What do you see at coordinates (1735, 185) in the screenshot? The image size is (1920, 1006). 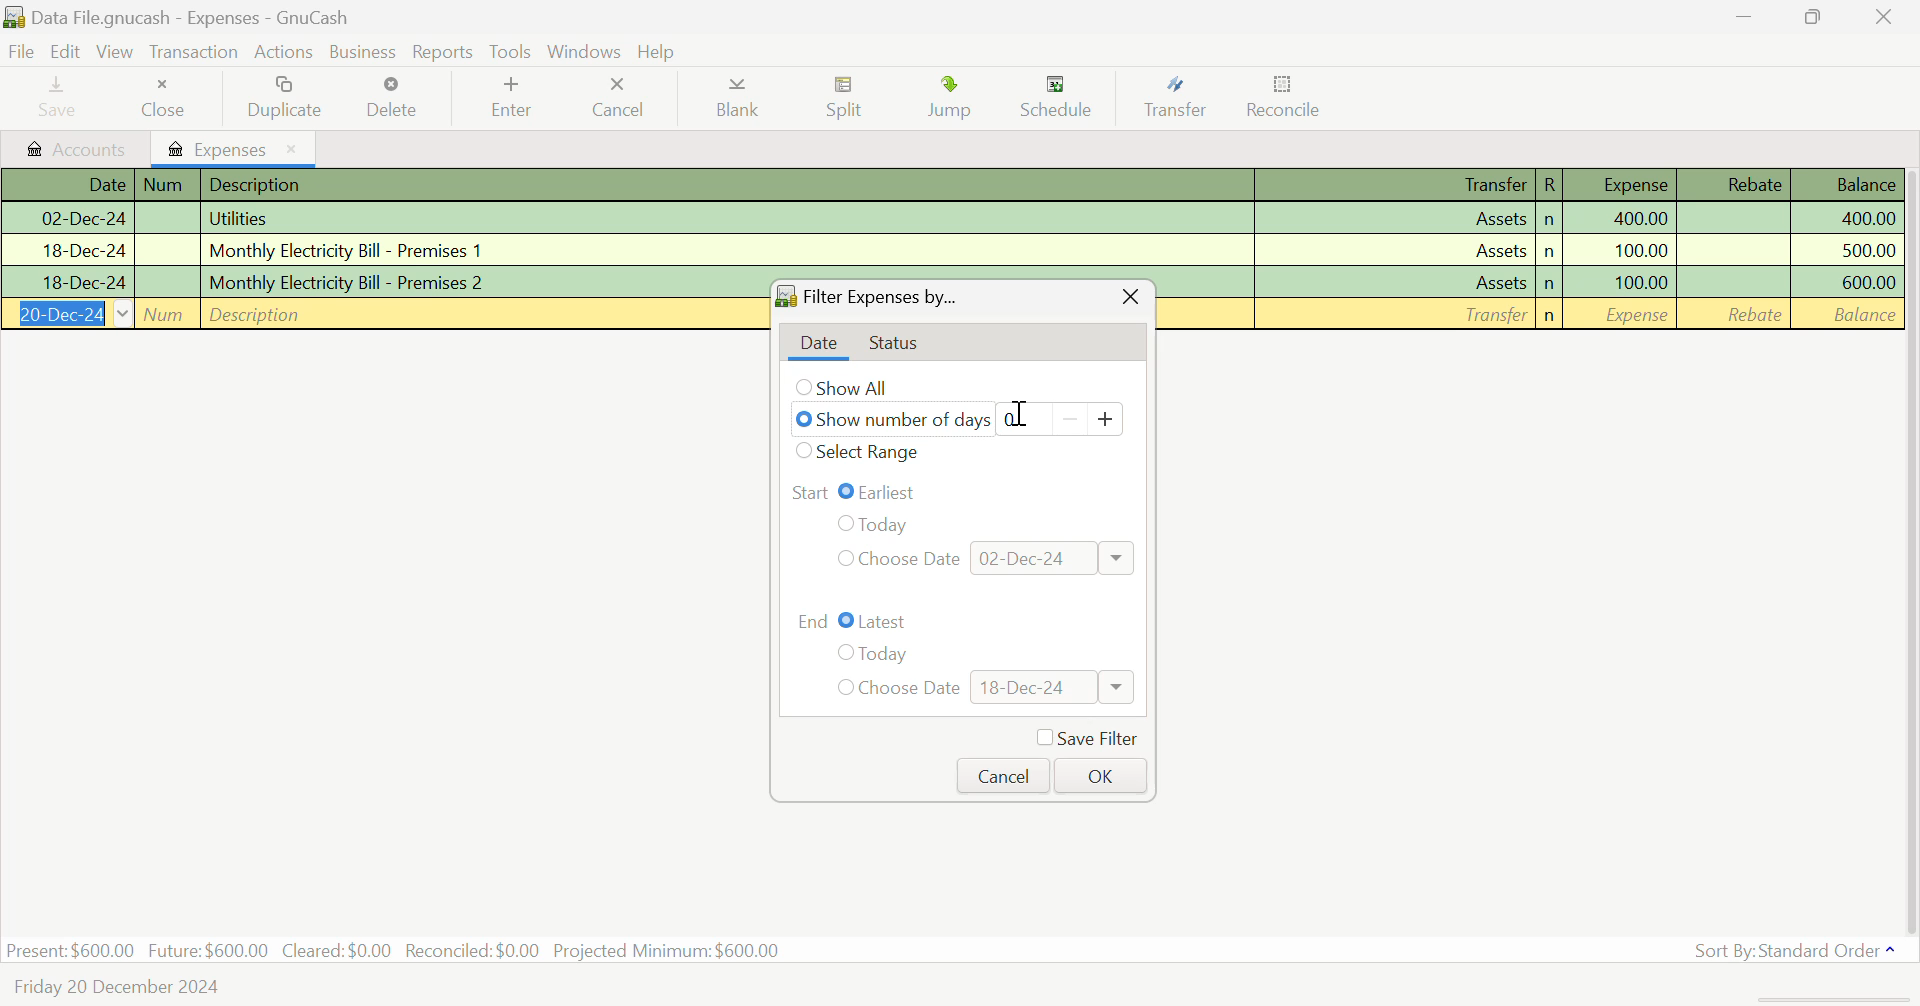 I see `Rebate` at bounding box center [1735, 185].